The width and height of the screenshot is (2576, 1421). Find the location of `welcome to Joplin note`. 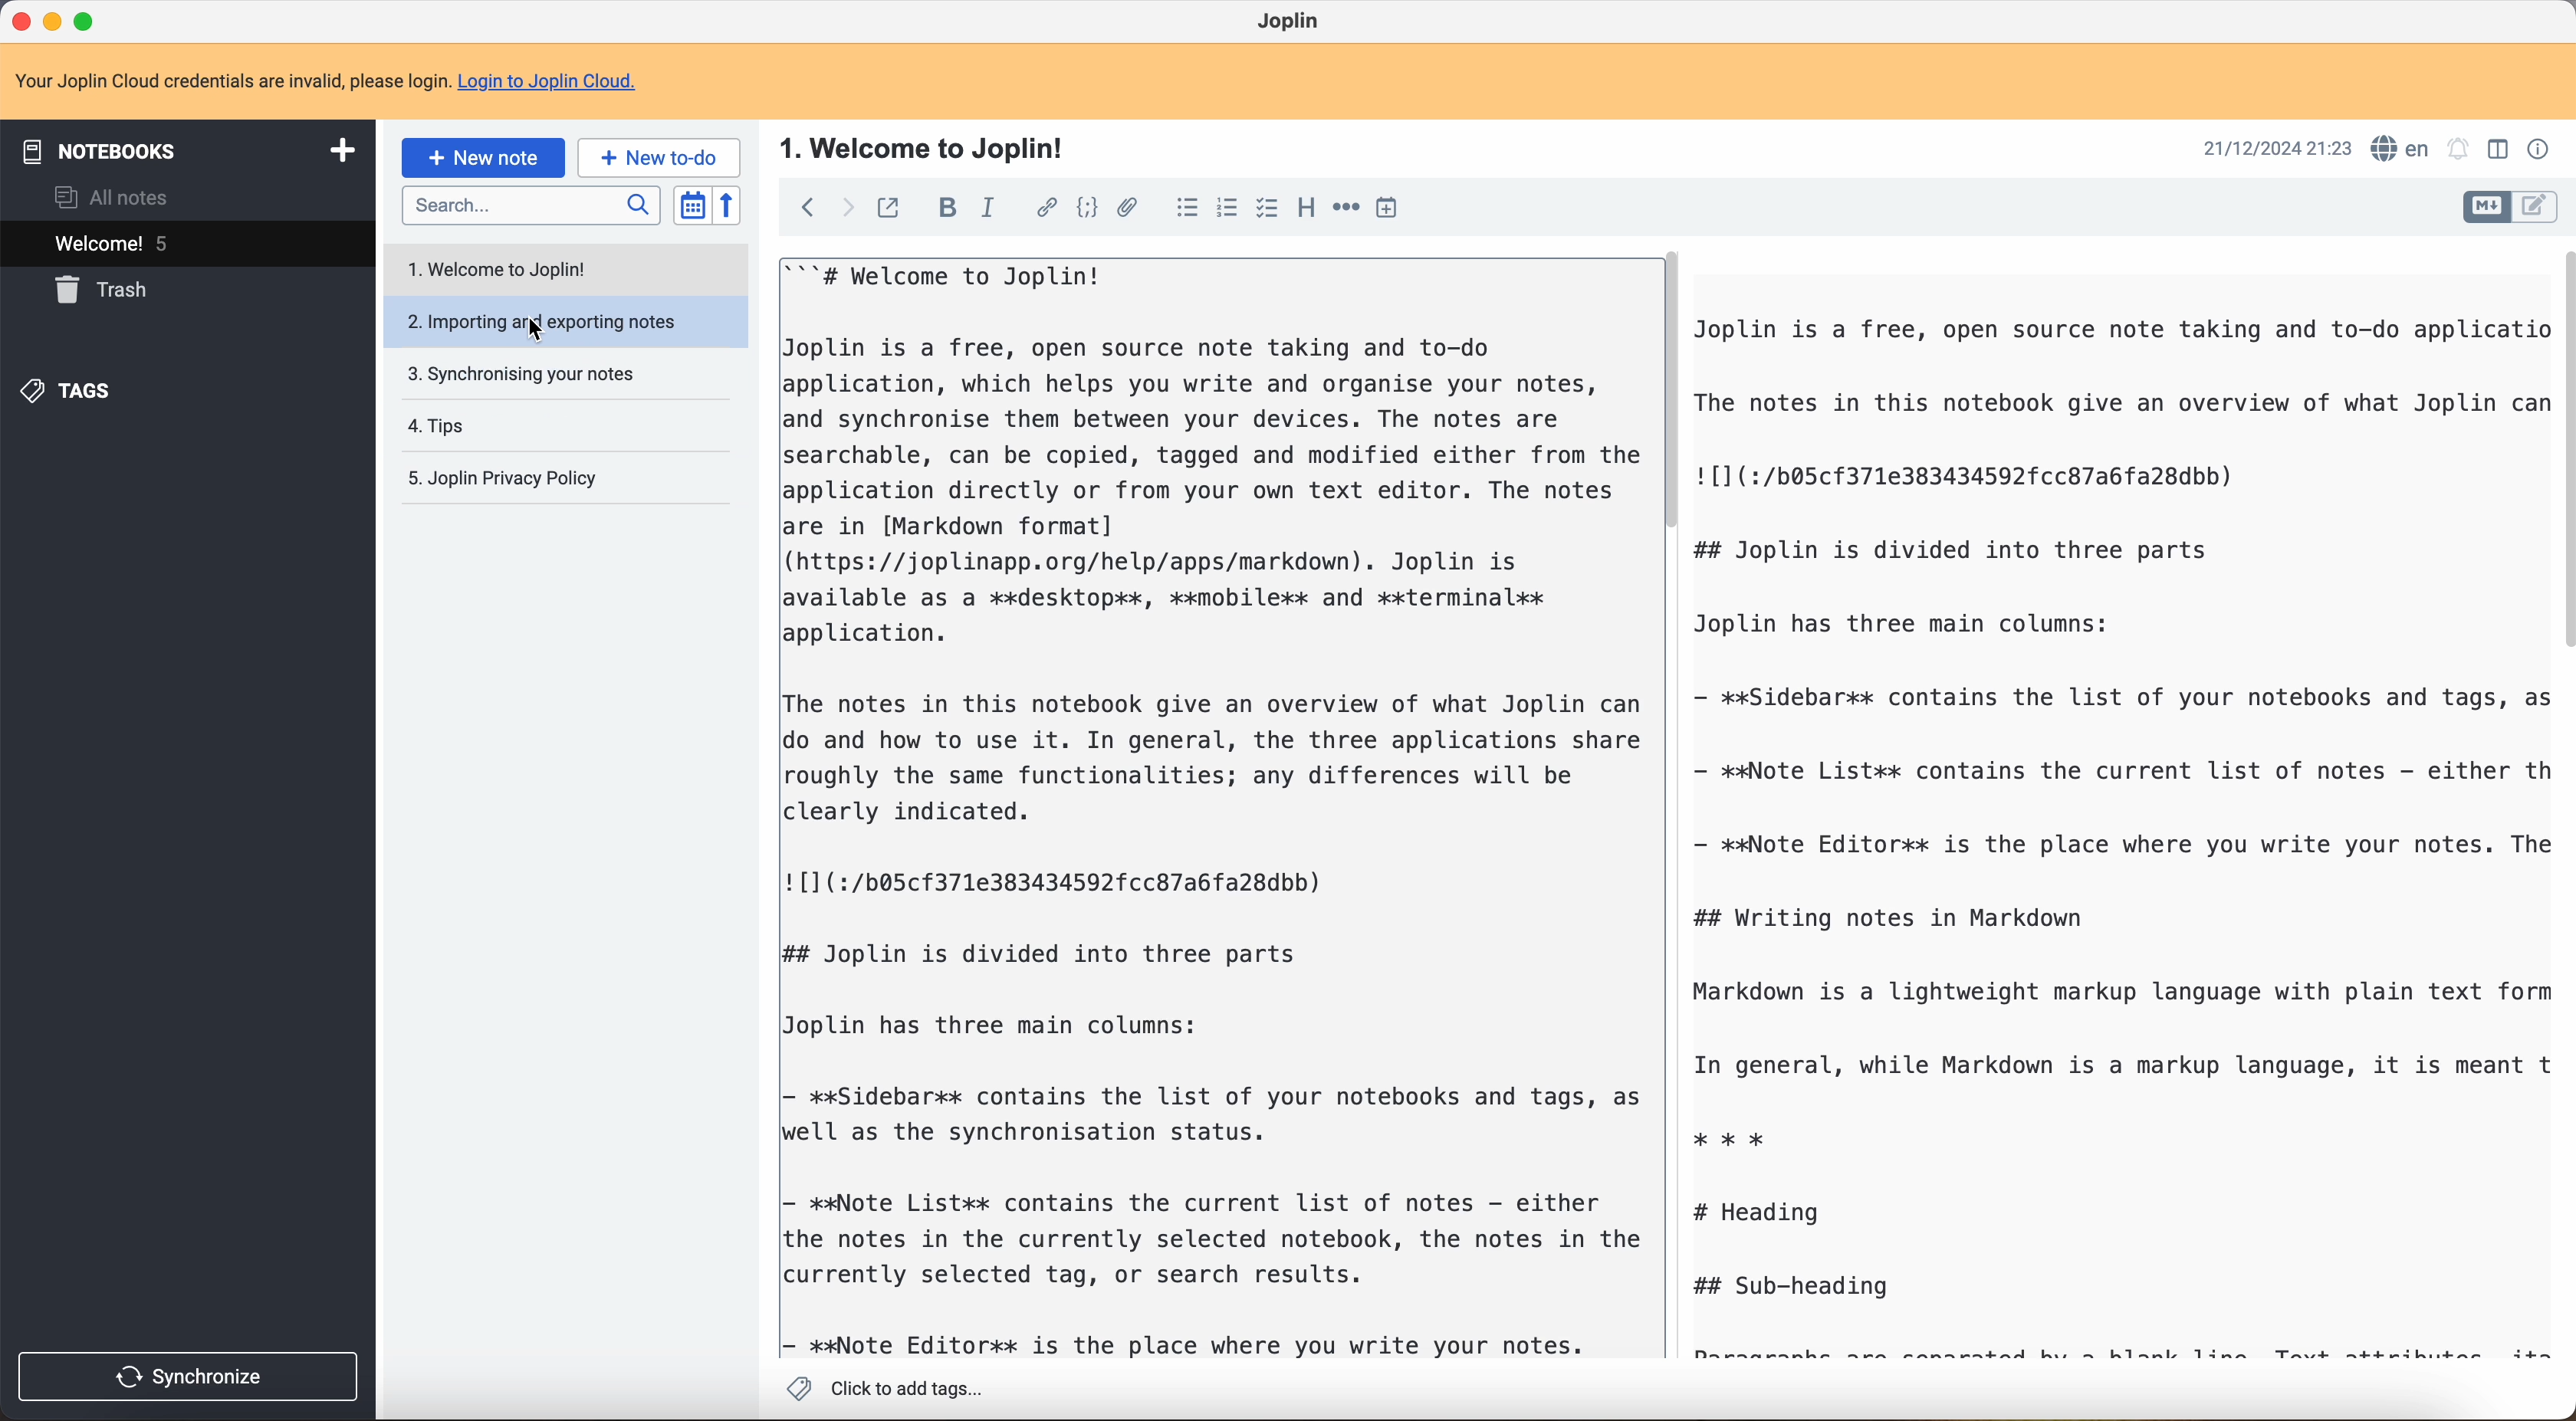

welcome to Joplin note is located at coordinates (507, 270).